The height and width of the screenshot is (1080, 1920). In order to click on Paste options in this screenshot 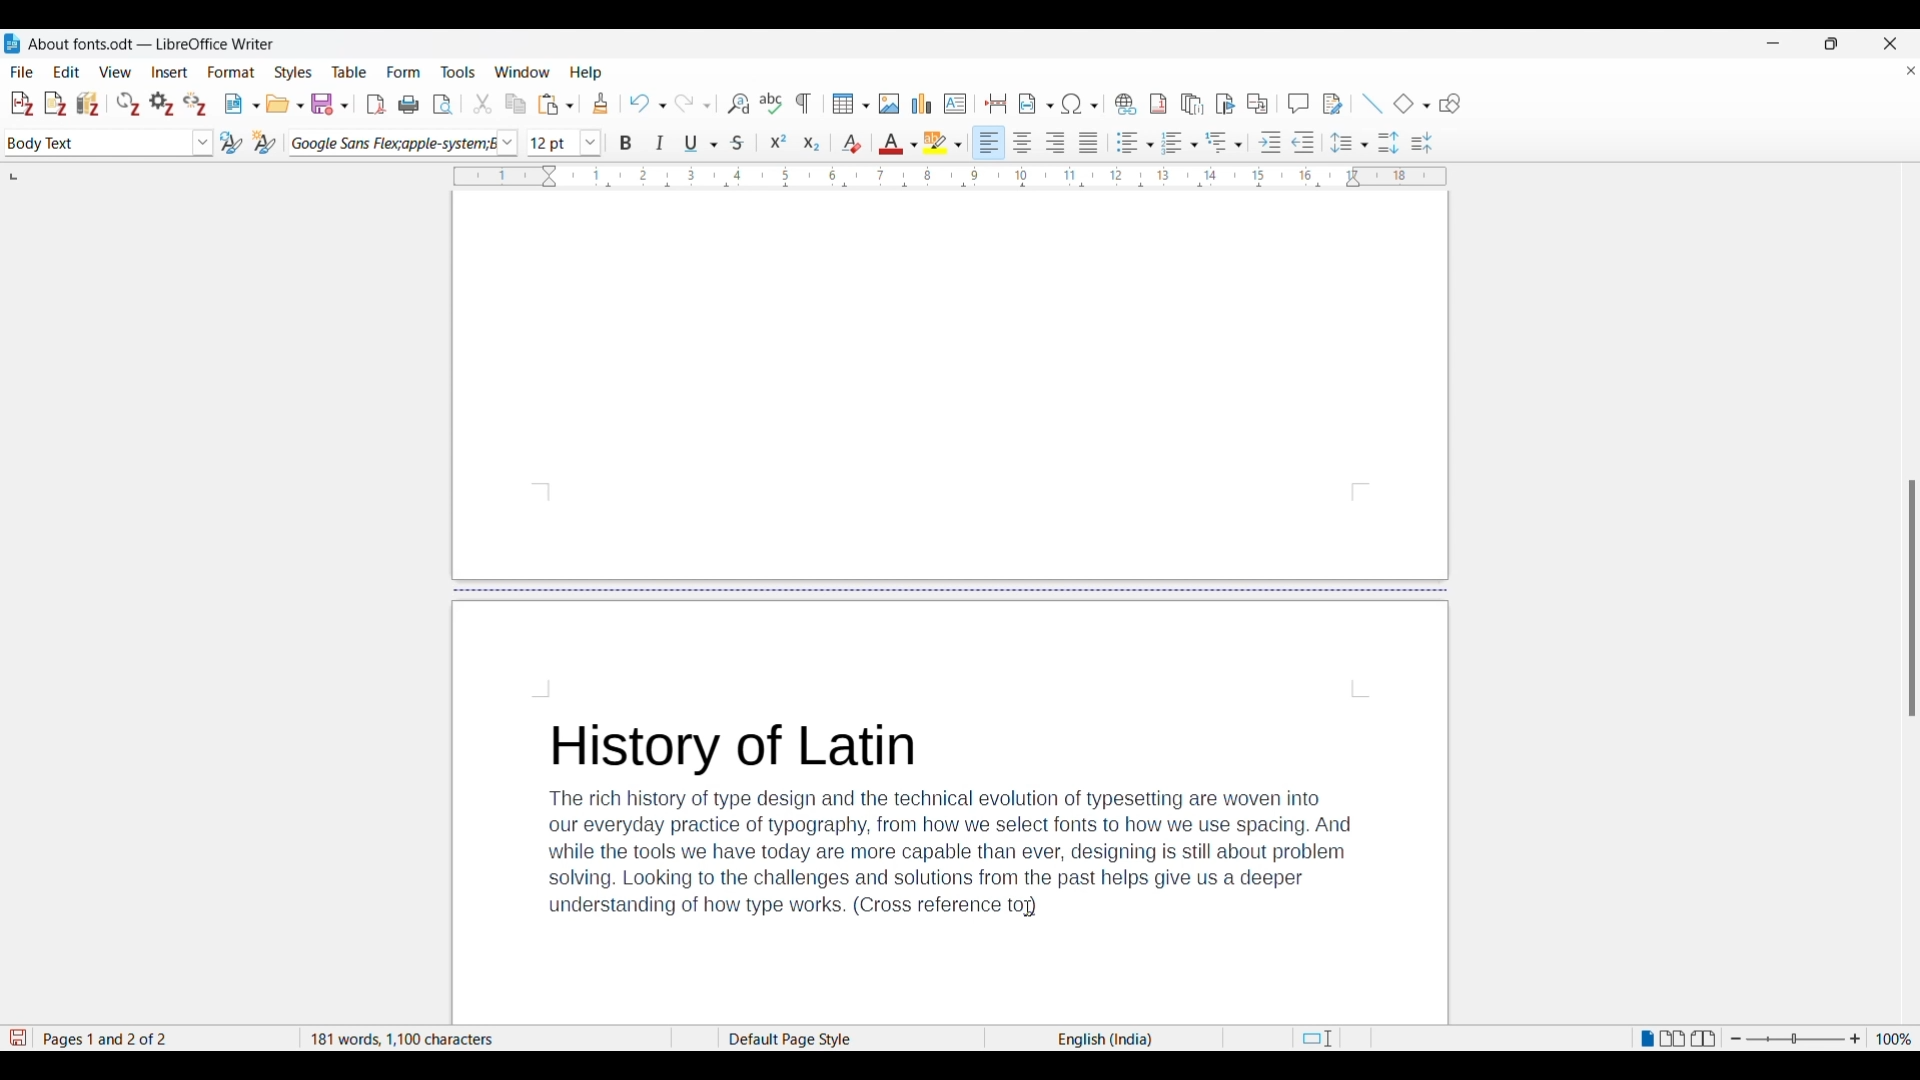, I will do `click(556, 104)`.